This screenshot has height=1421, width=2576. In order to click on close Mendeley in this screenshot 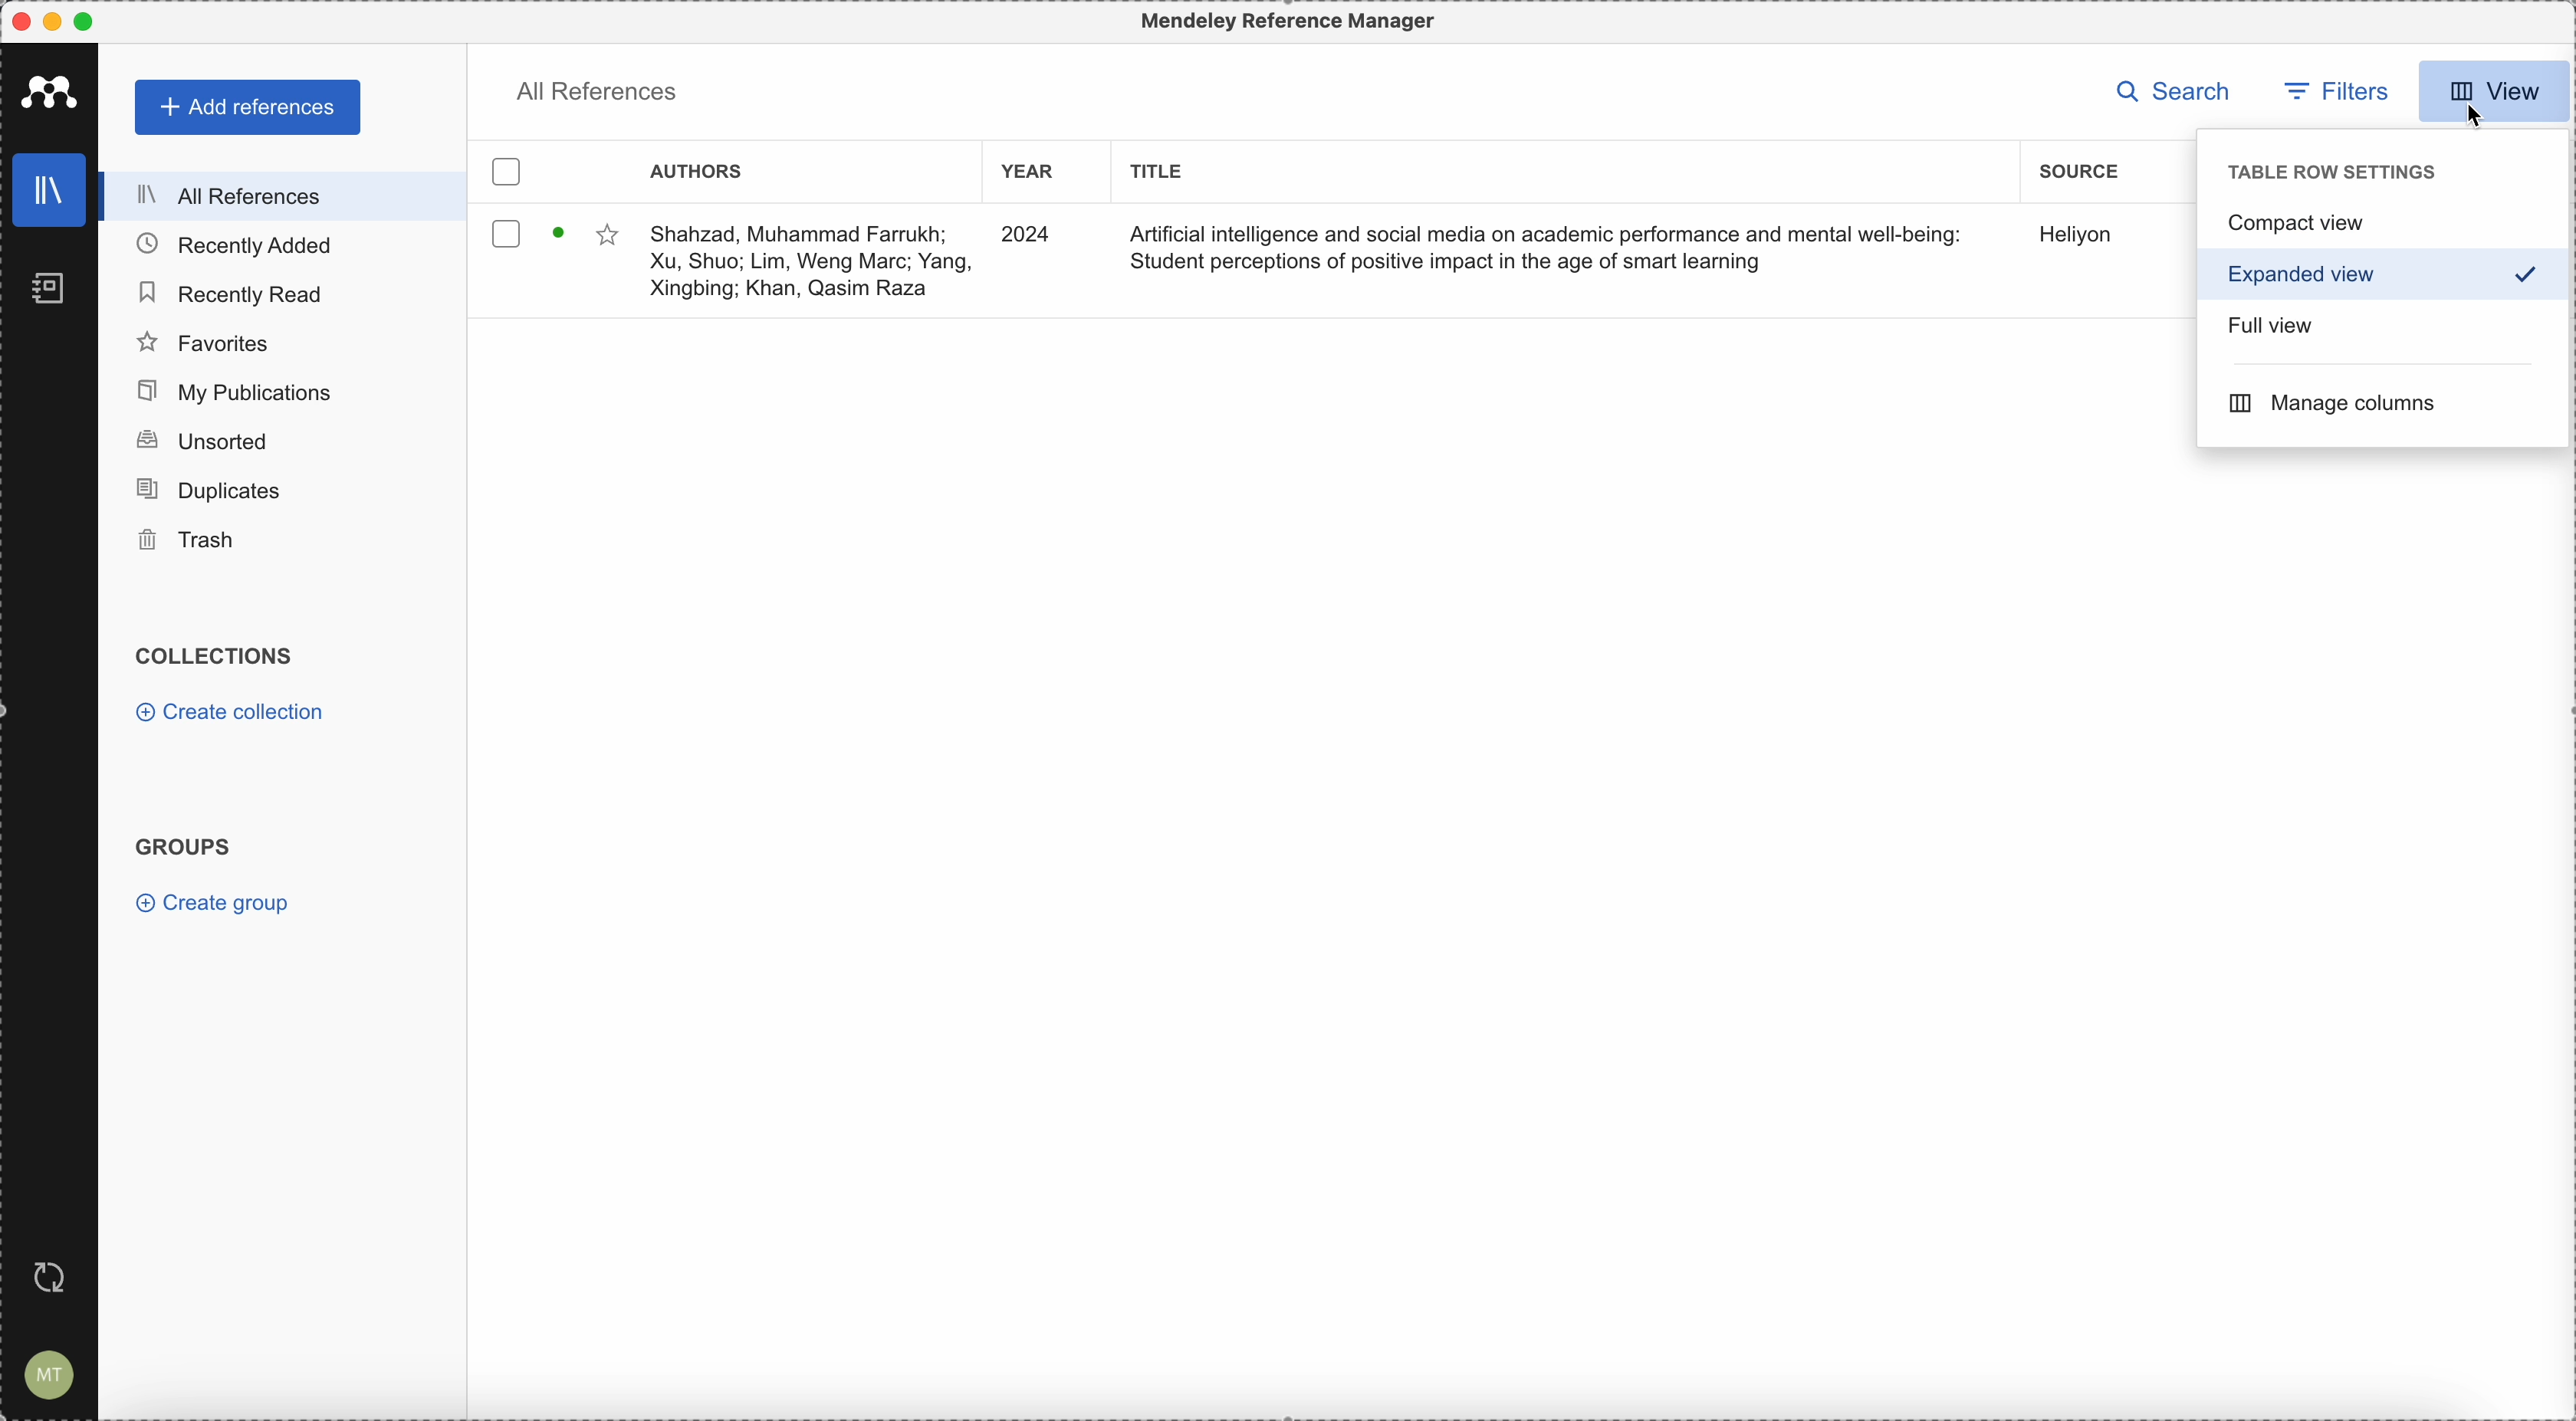, I will do `click(24, 22)`.